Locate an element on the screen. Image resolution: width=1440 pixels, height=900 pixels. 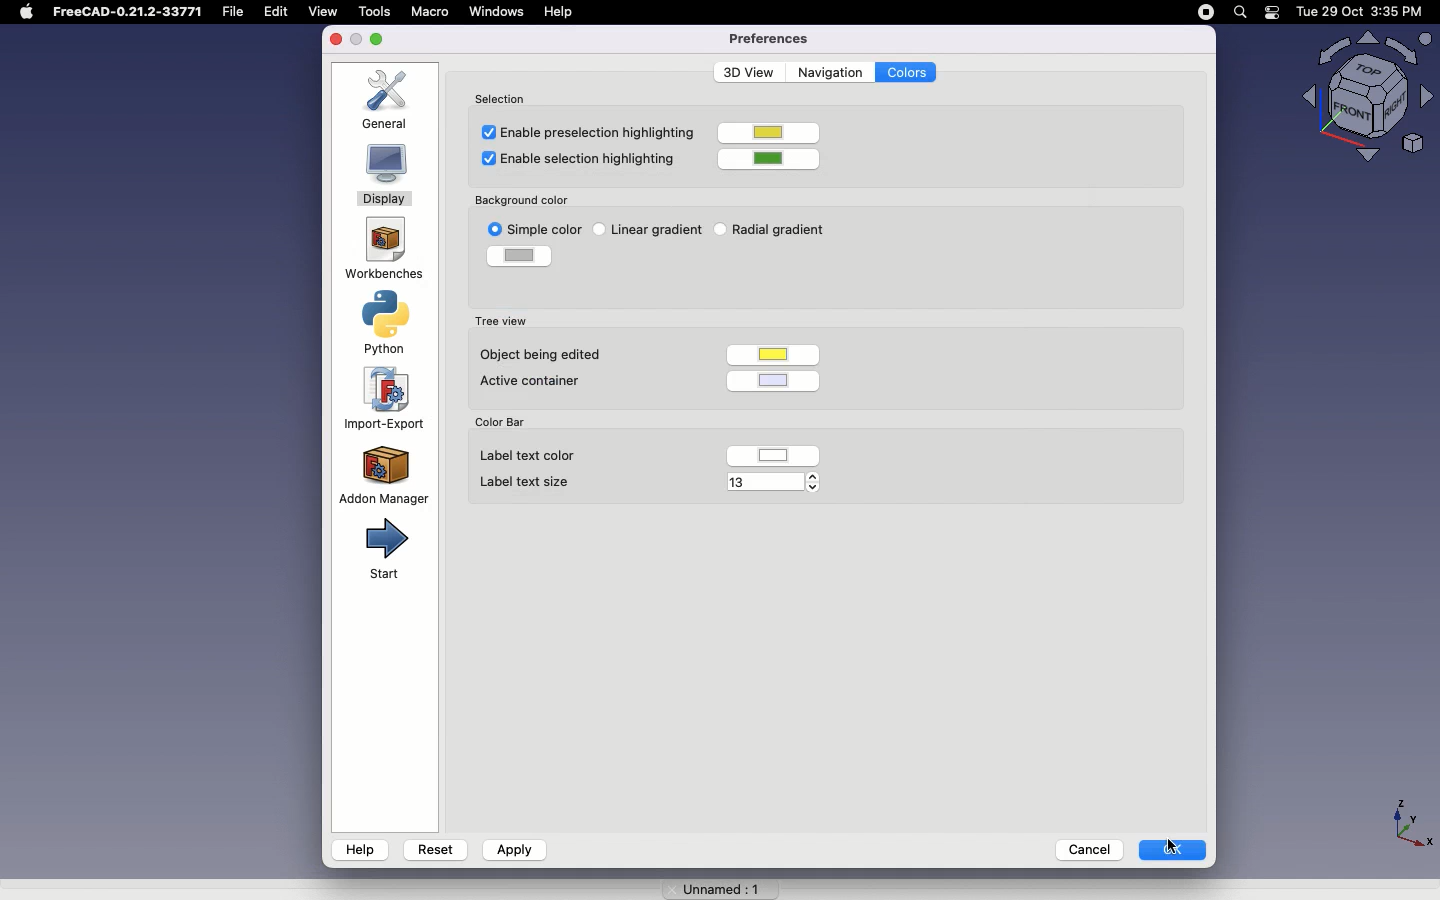
Workbenches is located at coordinates (382, 250).